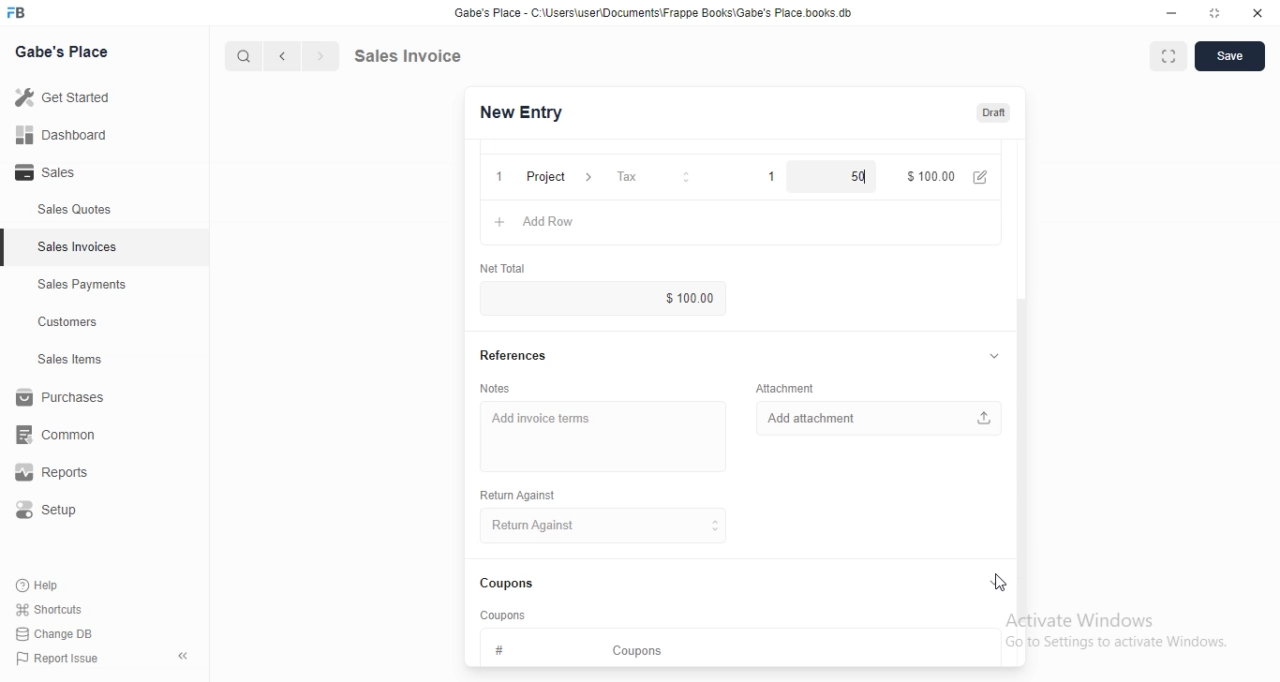 Image resolution: width=1280 pixels, height=682 pixels. What do you see at coordinates (995, 113) in the screenshot?
I see `Draft` at bounding box center [995, 113].